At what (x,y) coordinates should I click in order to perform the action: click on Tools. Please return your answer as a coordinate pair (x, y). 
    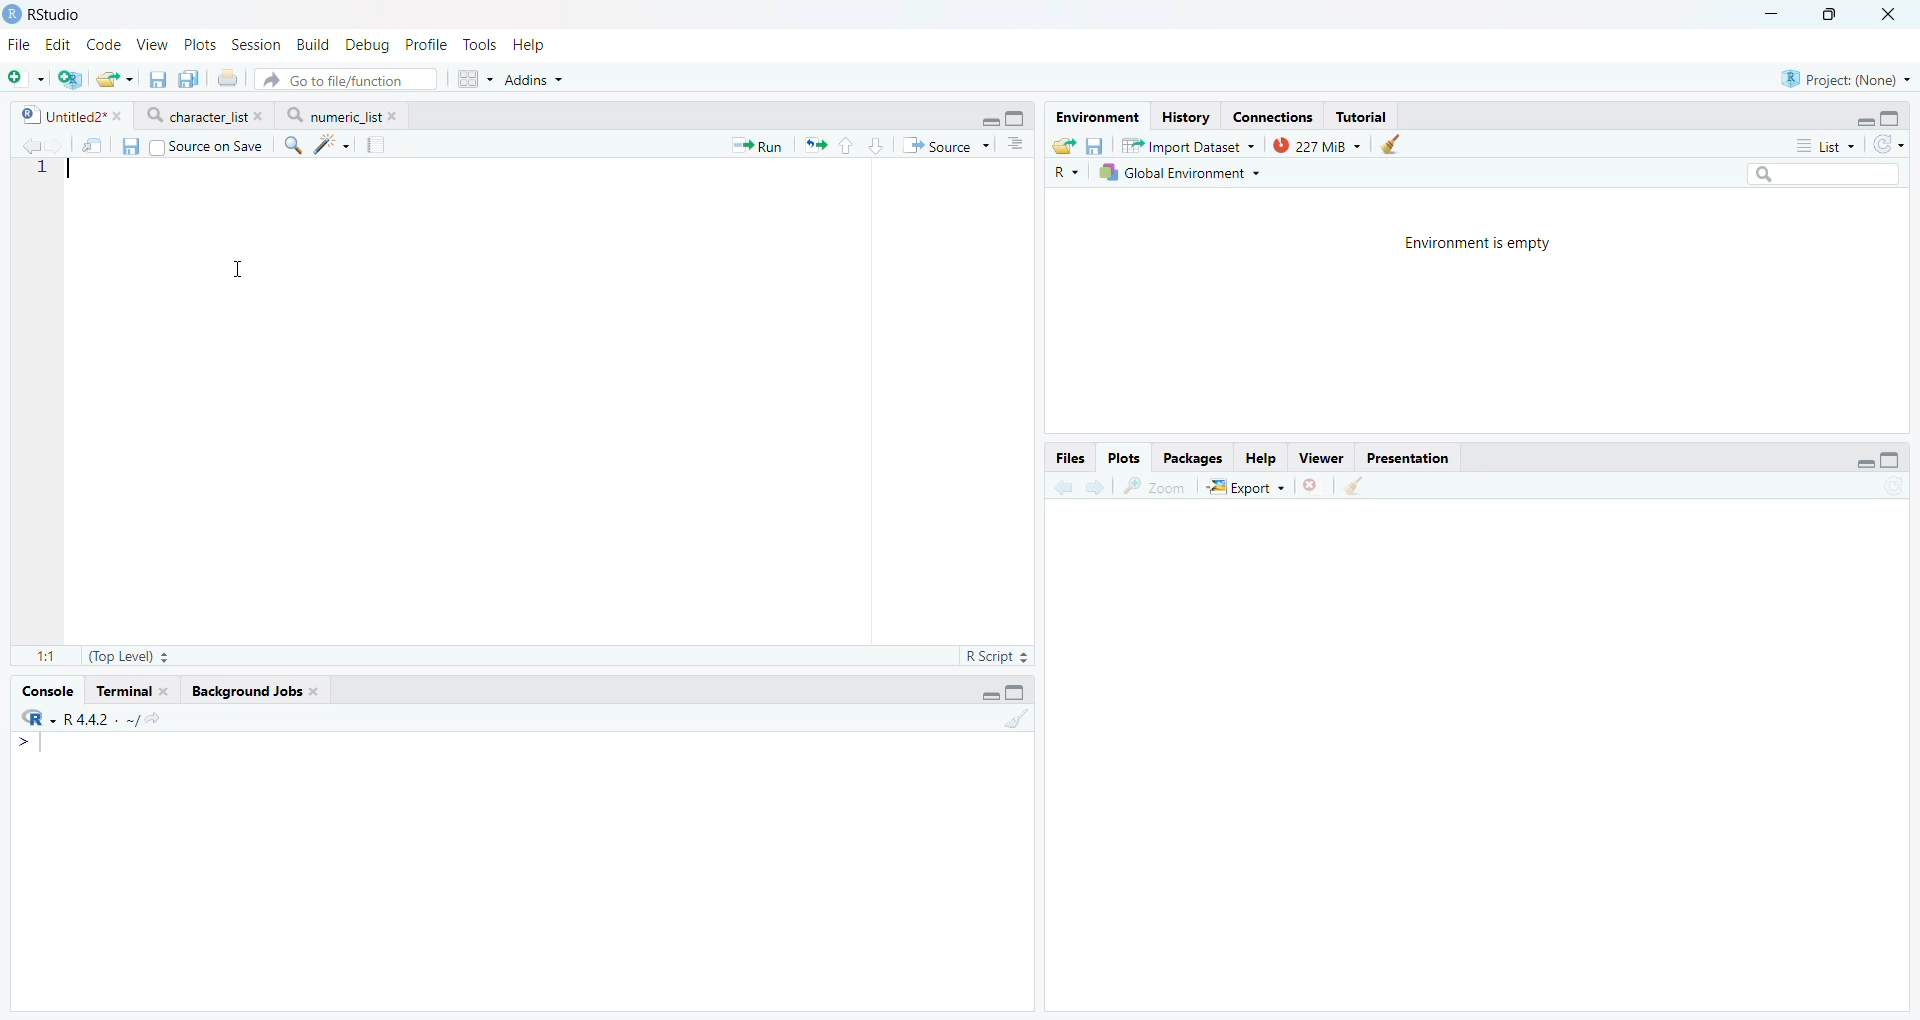
    Looking at the image, I should click on (484, 45).